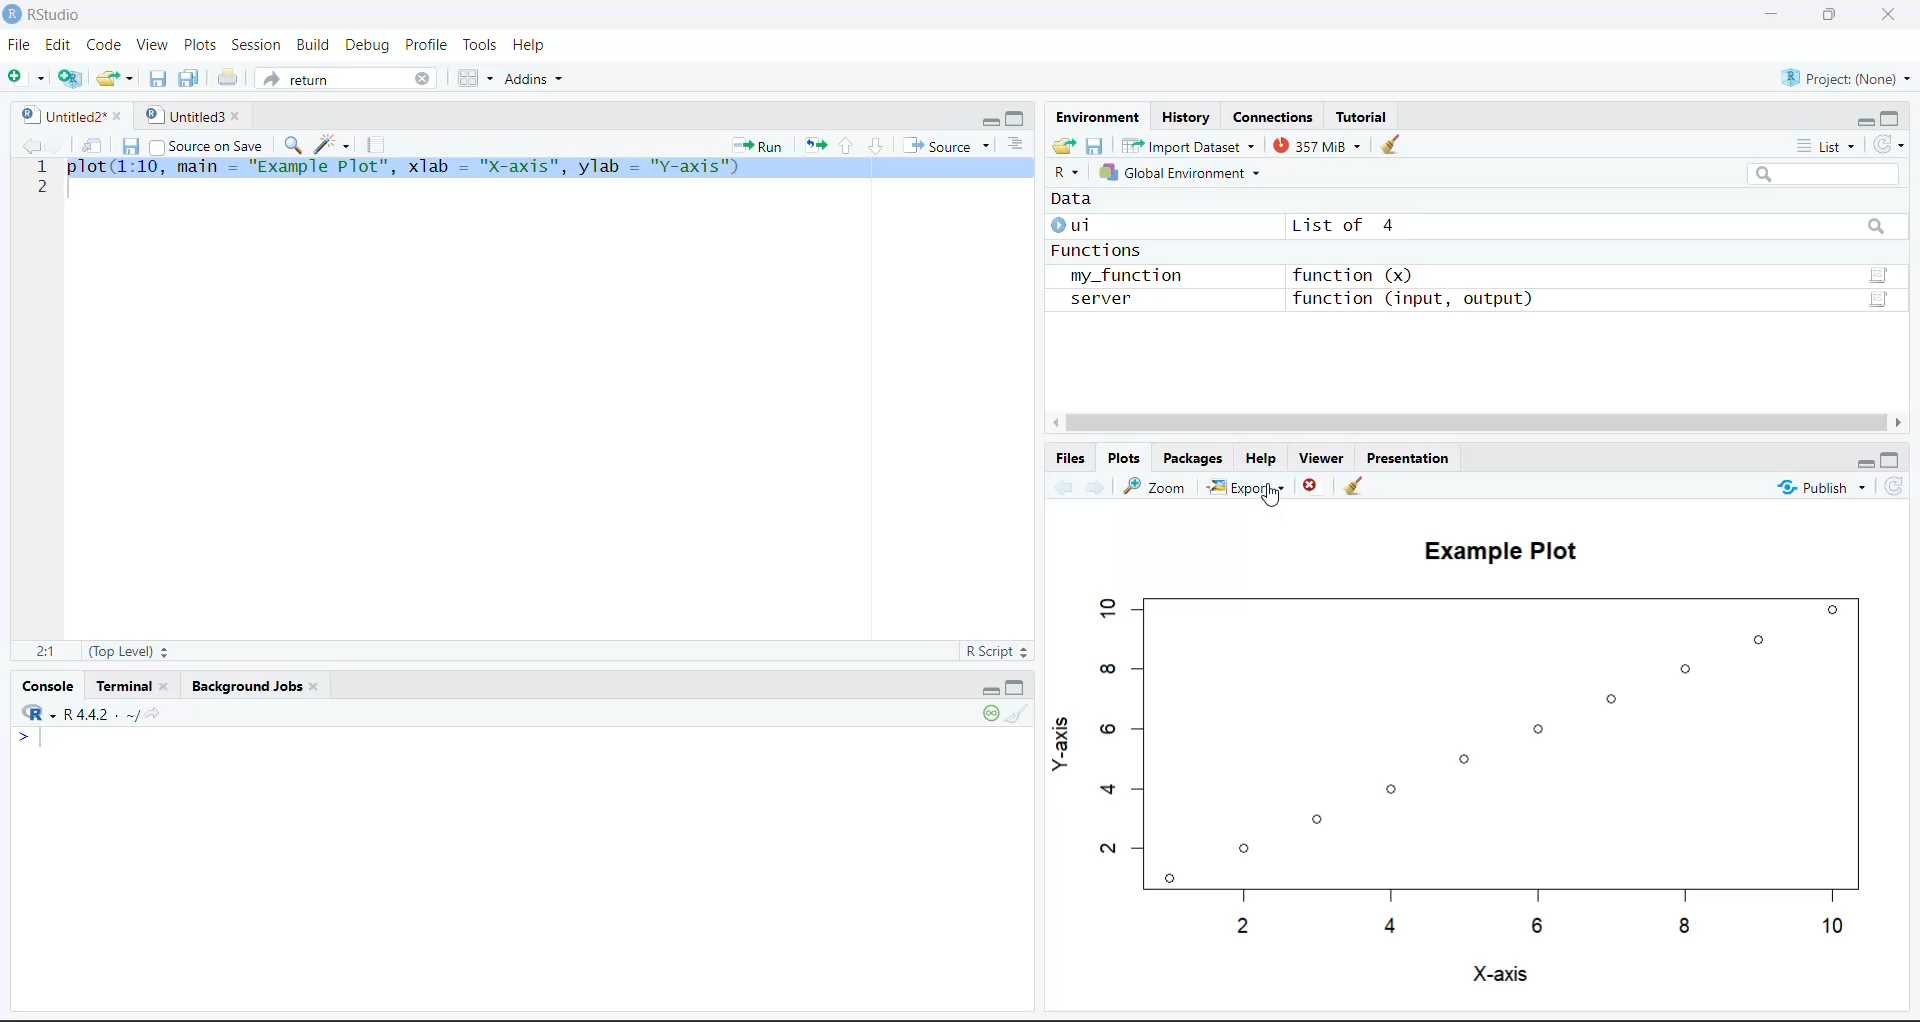 This screenshot has width=1920, height=1022. I want to click on RStudio, so click(46, 15).